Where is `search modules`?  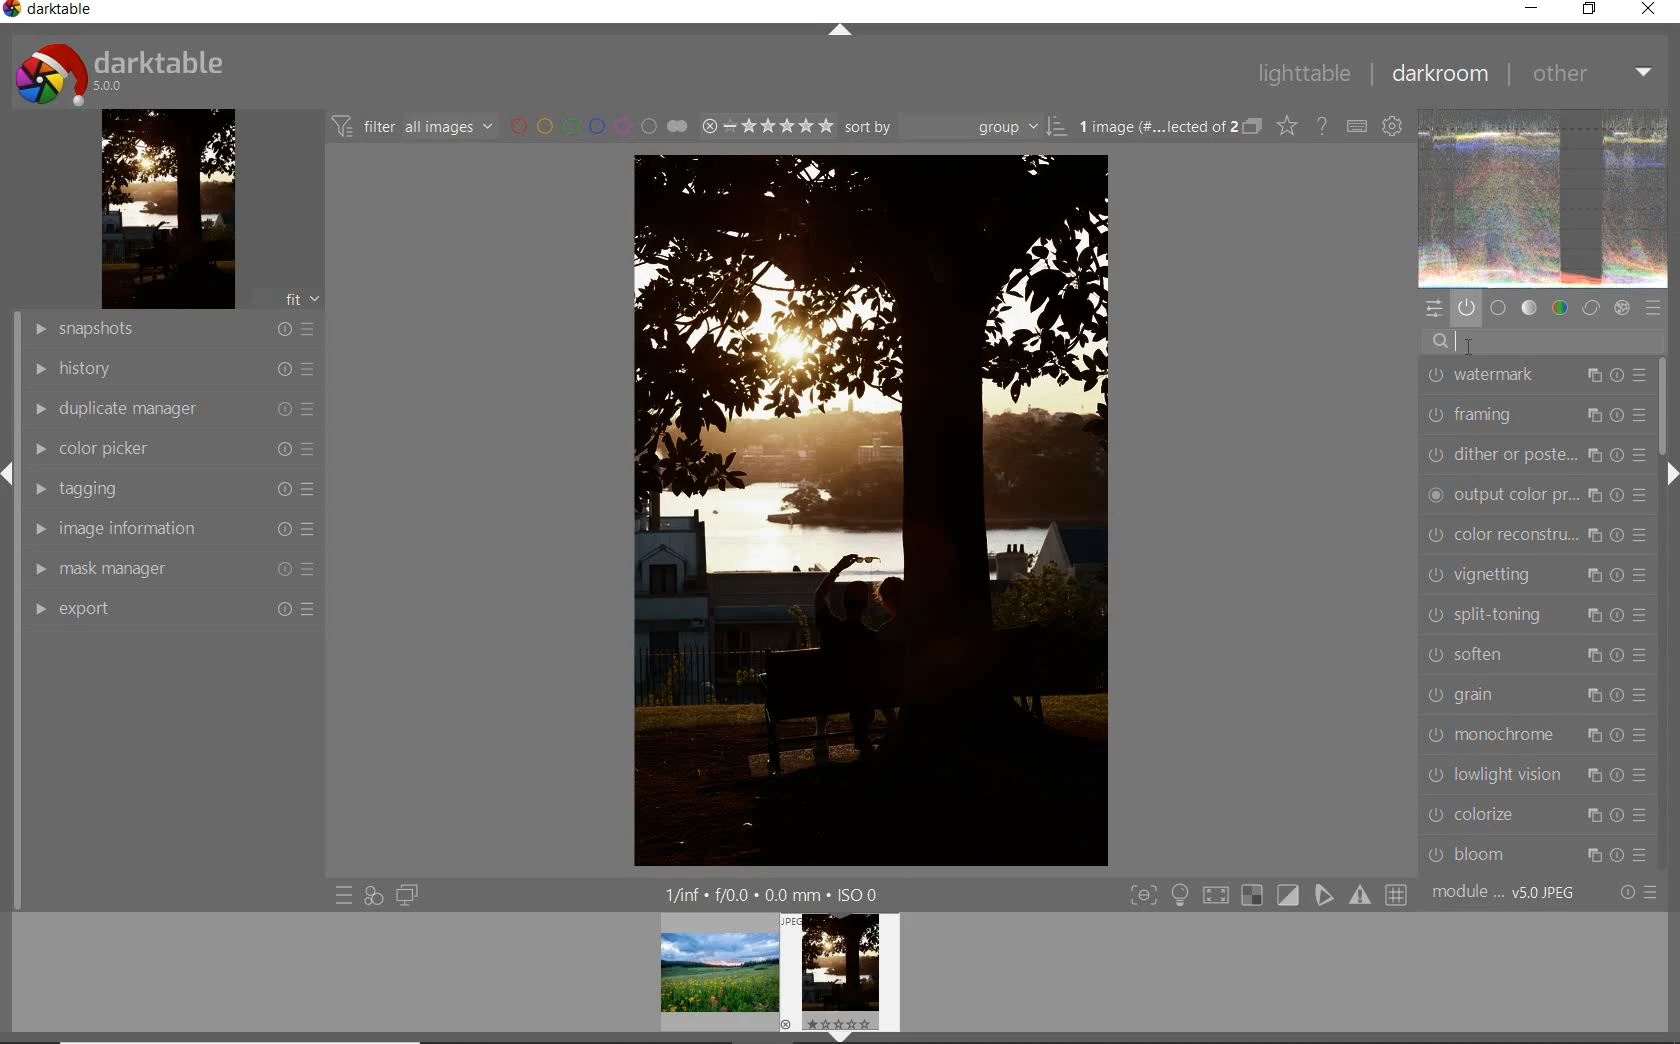
search modules is located at coordinates (1542, 341).